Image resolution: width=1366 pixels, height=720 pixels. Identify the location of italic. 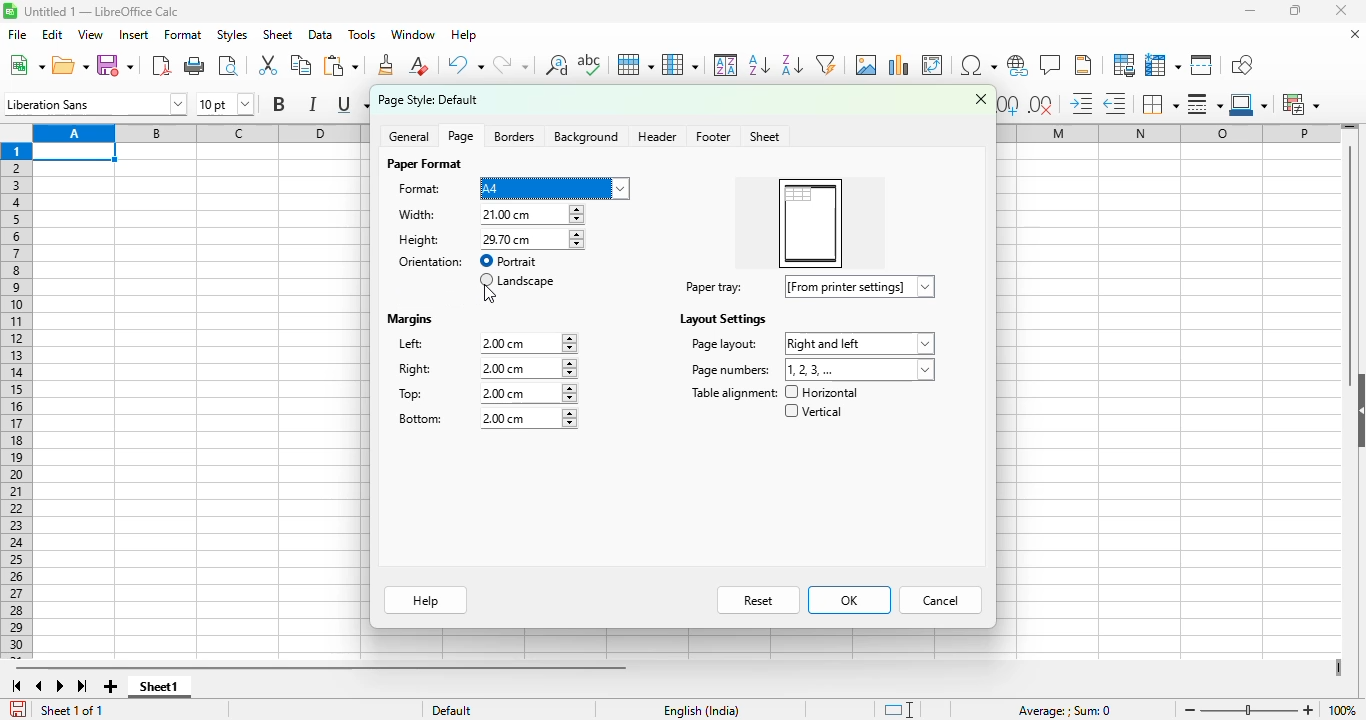
(312, 104).